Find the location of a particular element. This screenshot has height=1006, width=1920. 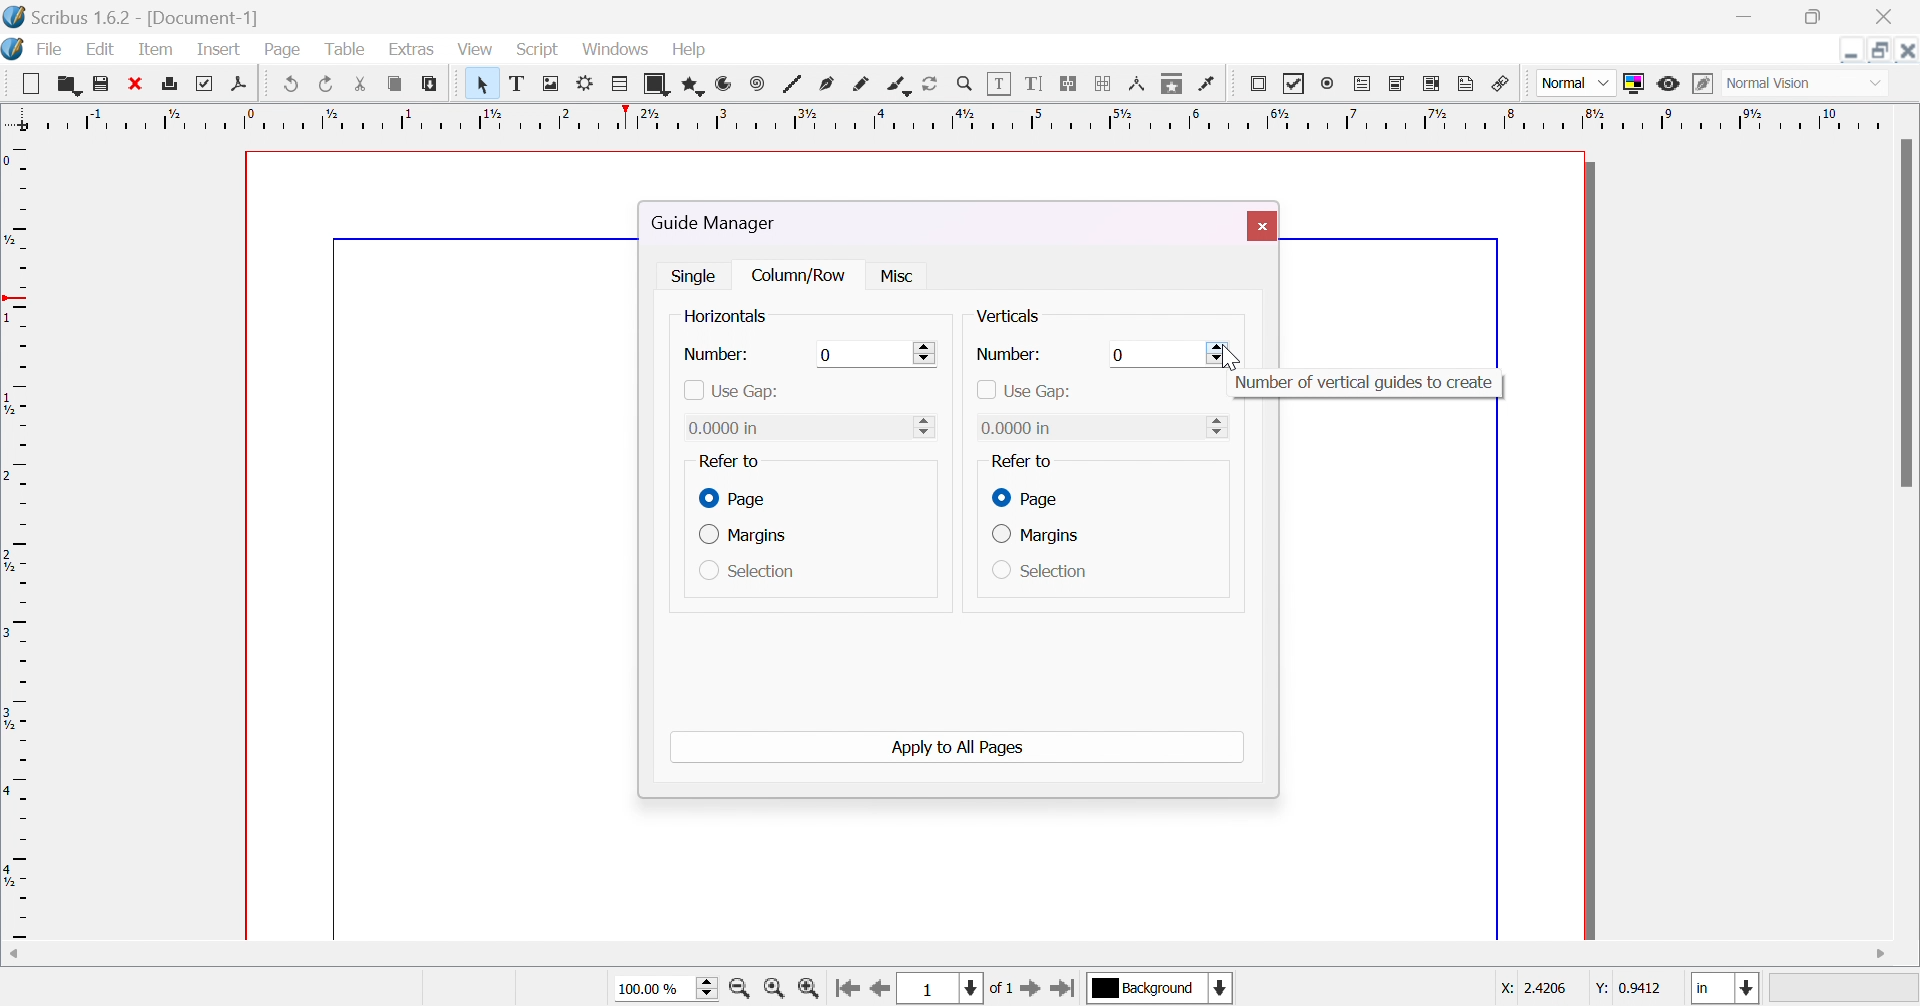

horizontals (in) is located at coordinates (741, 318).